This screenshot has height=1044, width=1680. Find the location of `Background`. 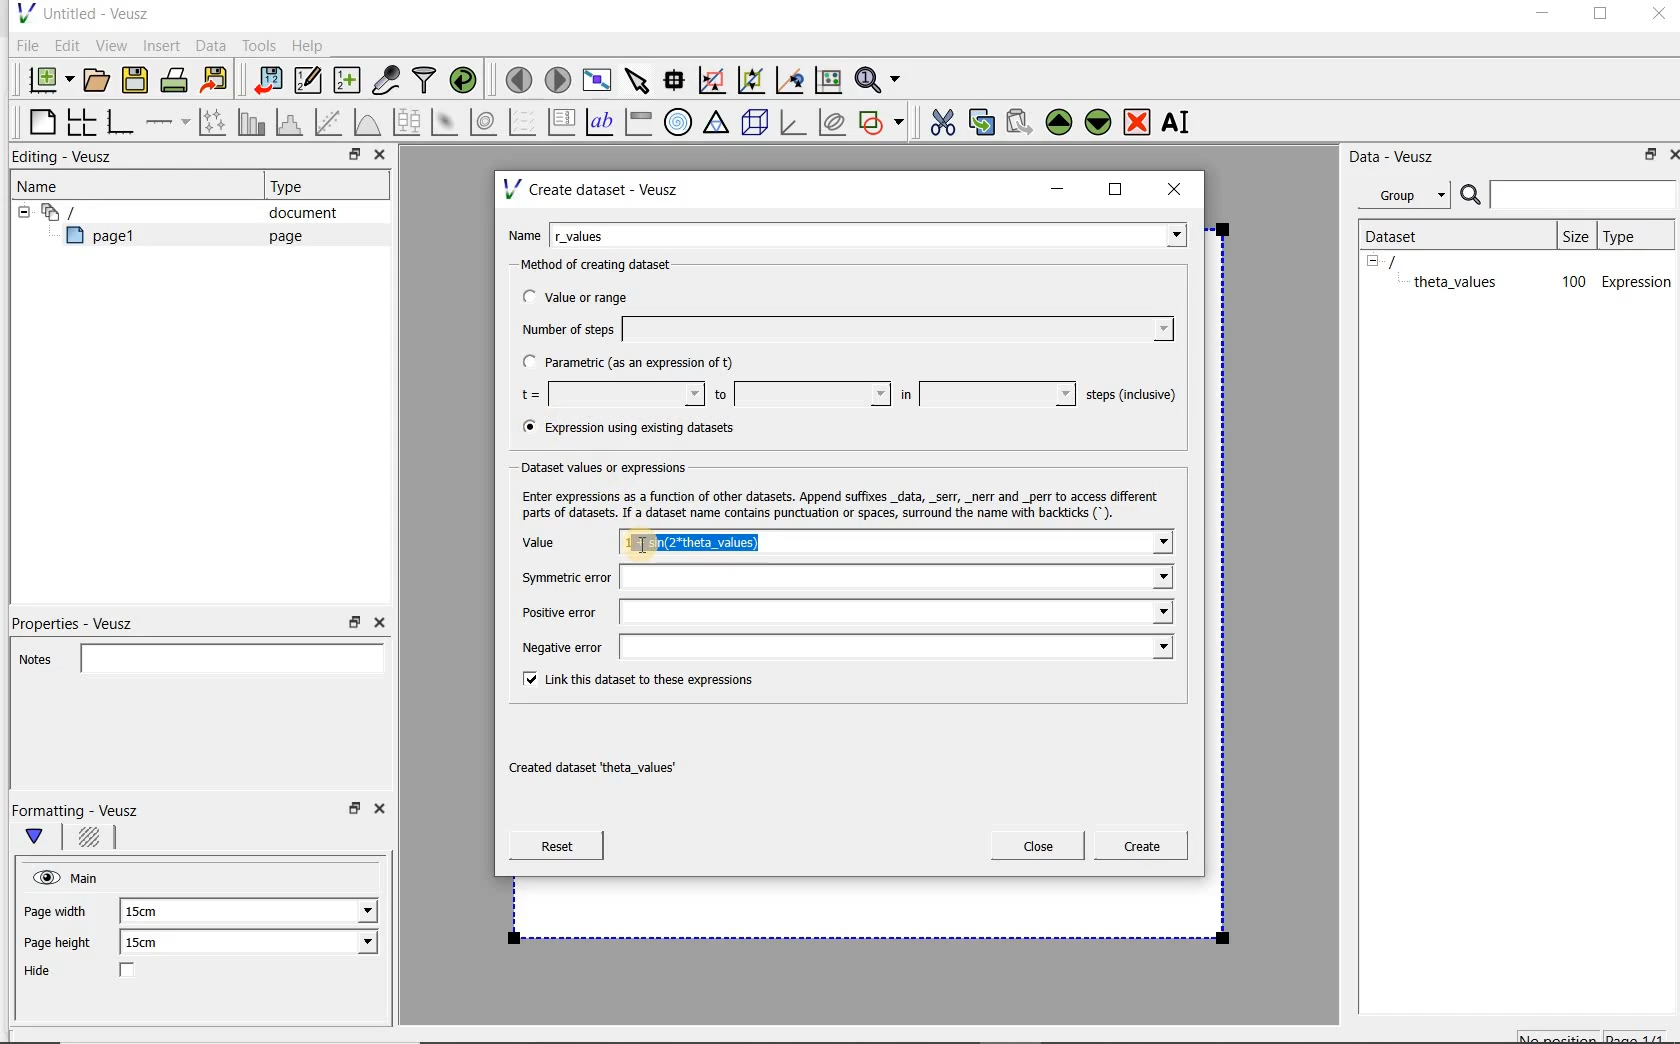

Background is located at coordinates (92, 840).